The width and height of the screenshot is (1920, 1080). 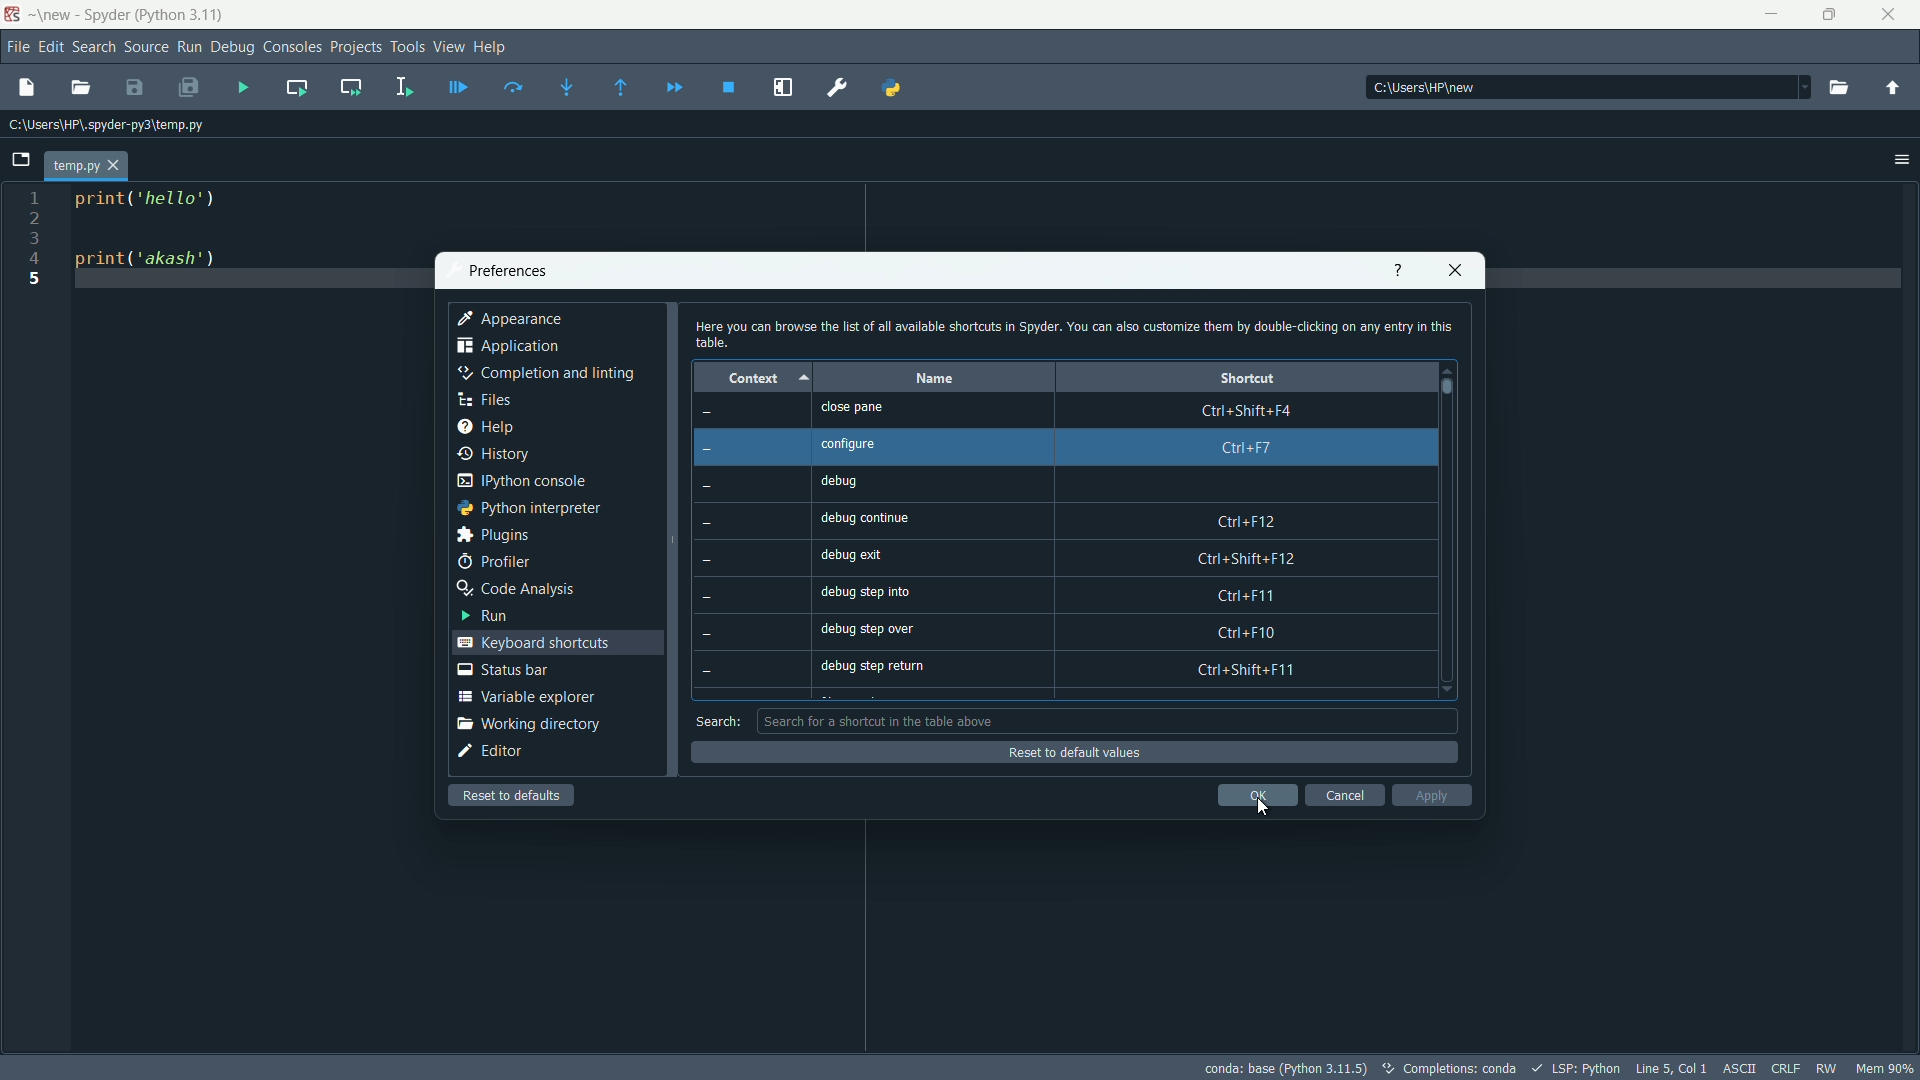 I want to click on files, so click(x=484, y=399).